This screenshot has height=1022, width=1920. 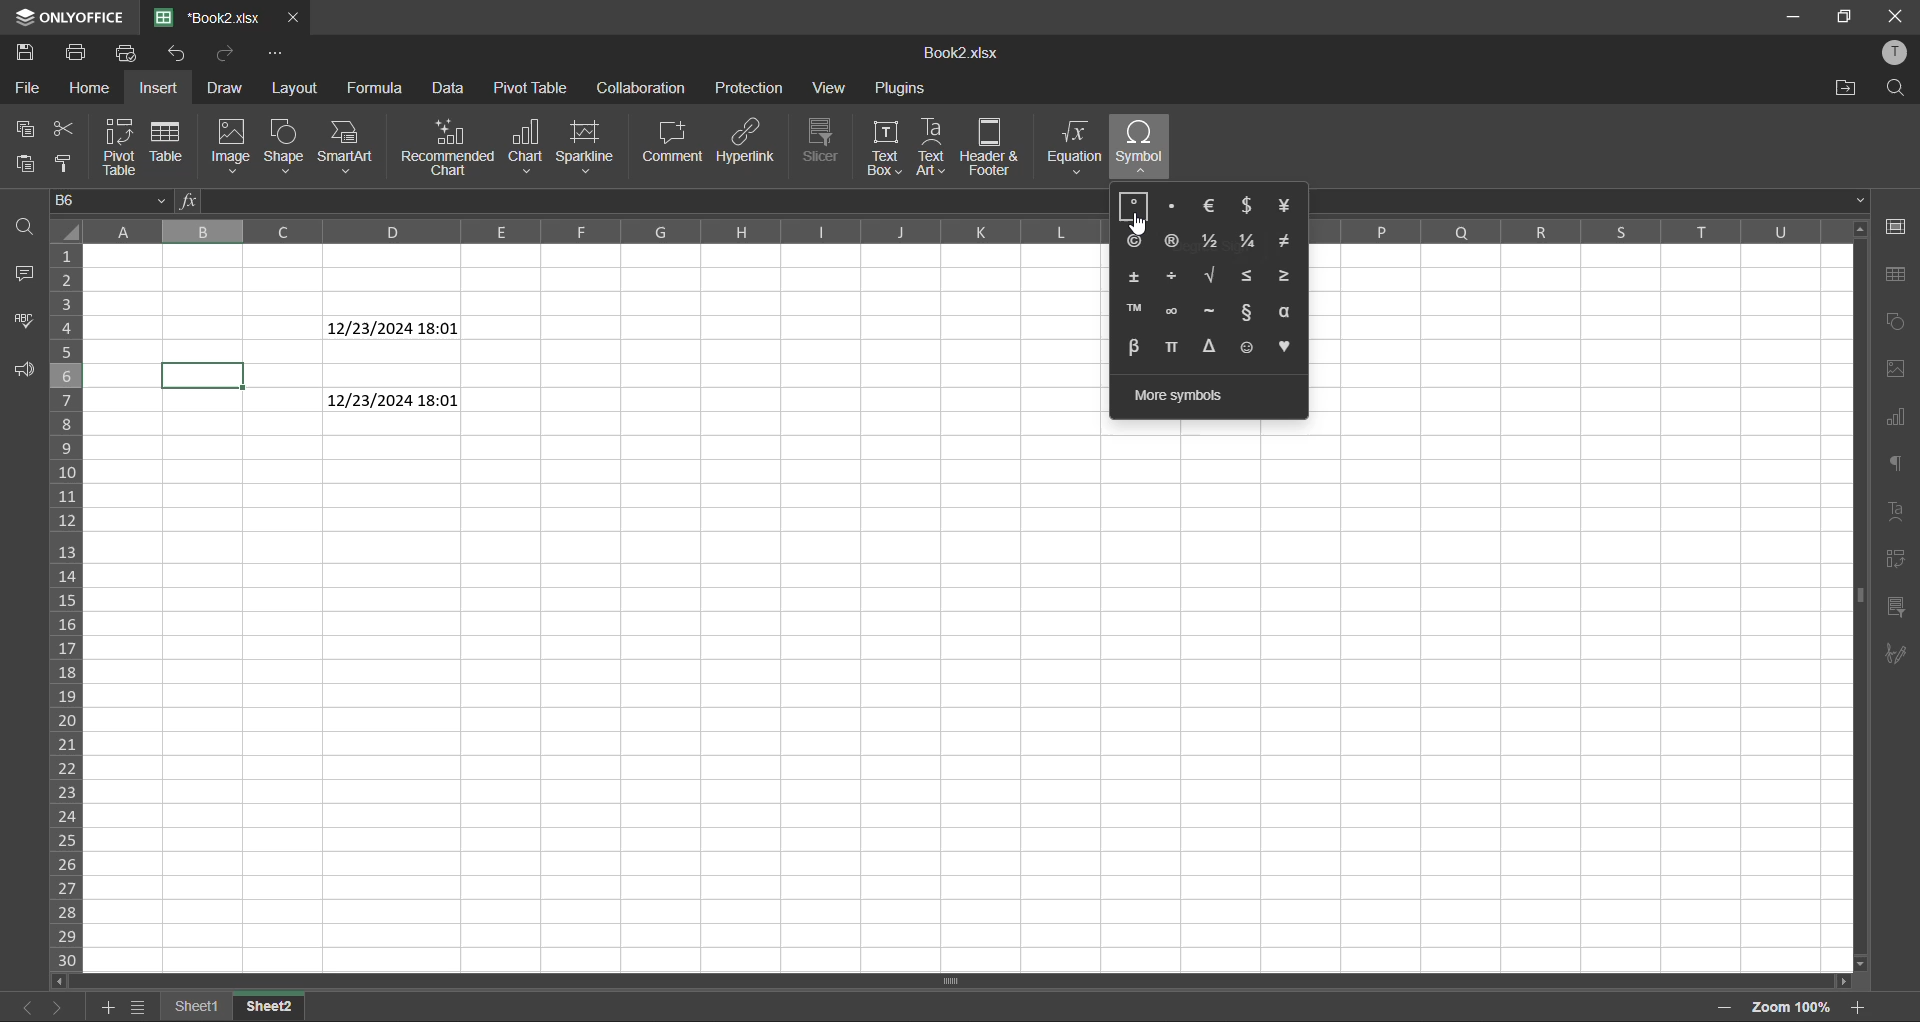 What do you see at coordinates (1077, 147) in the screenshot?
I see `equation` at bounding box center [1077, 147].